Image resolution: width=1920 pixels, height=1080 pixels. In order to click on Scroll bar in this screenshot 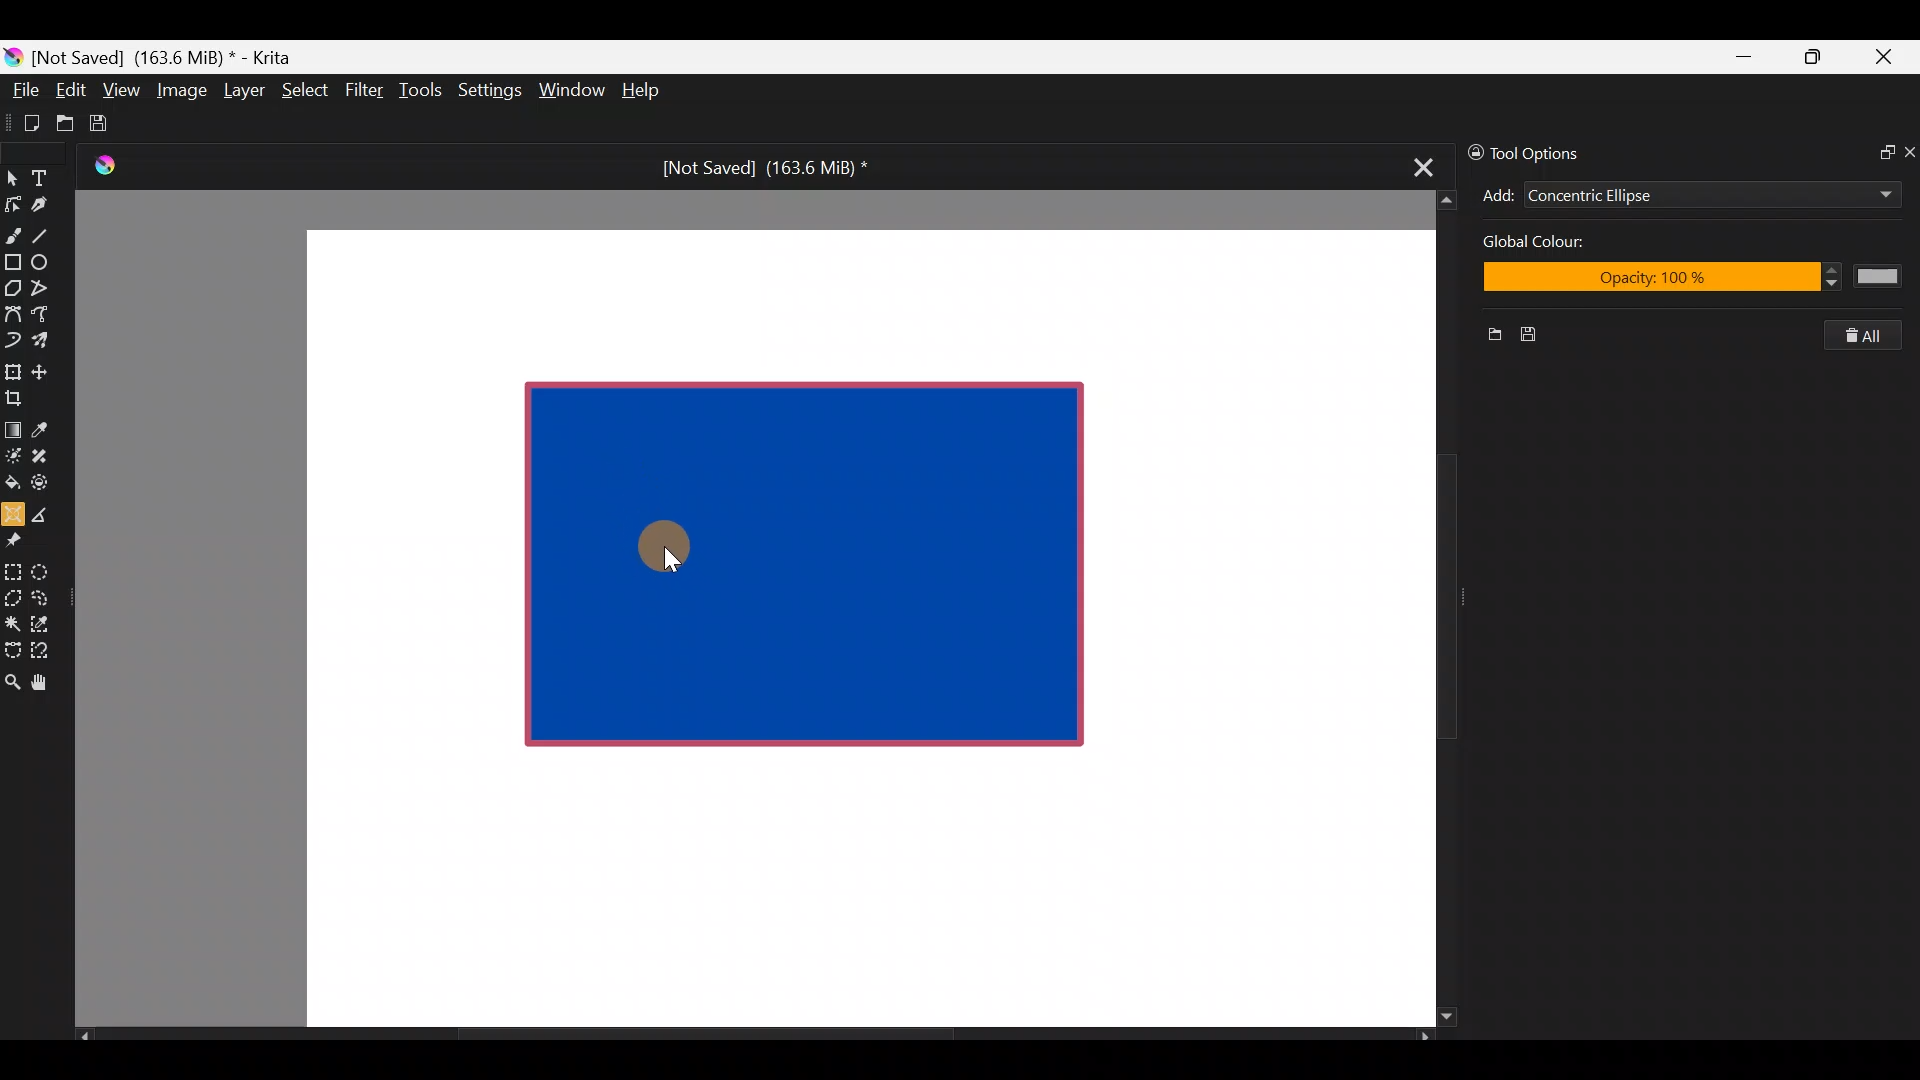, I will do `click(754, 1036)`.